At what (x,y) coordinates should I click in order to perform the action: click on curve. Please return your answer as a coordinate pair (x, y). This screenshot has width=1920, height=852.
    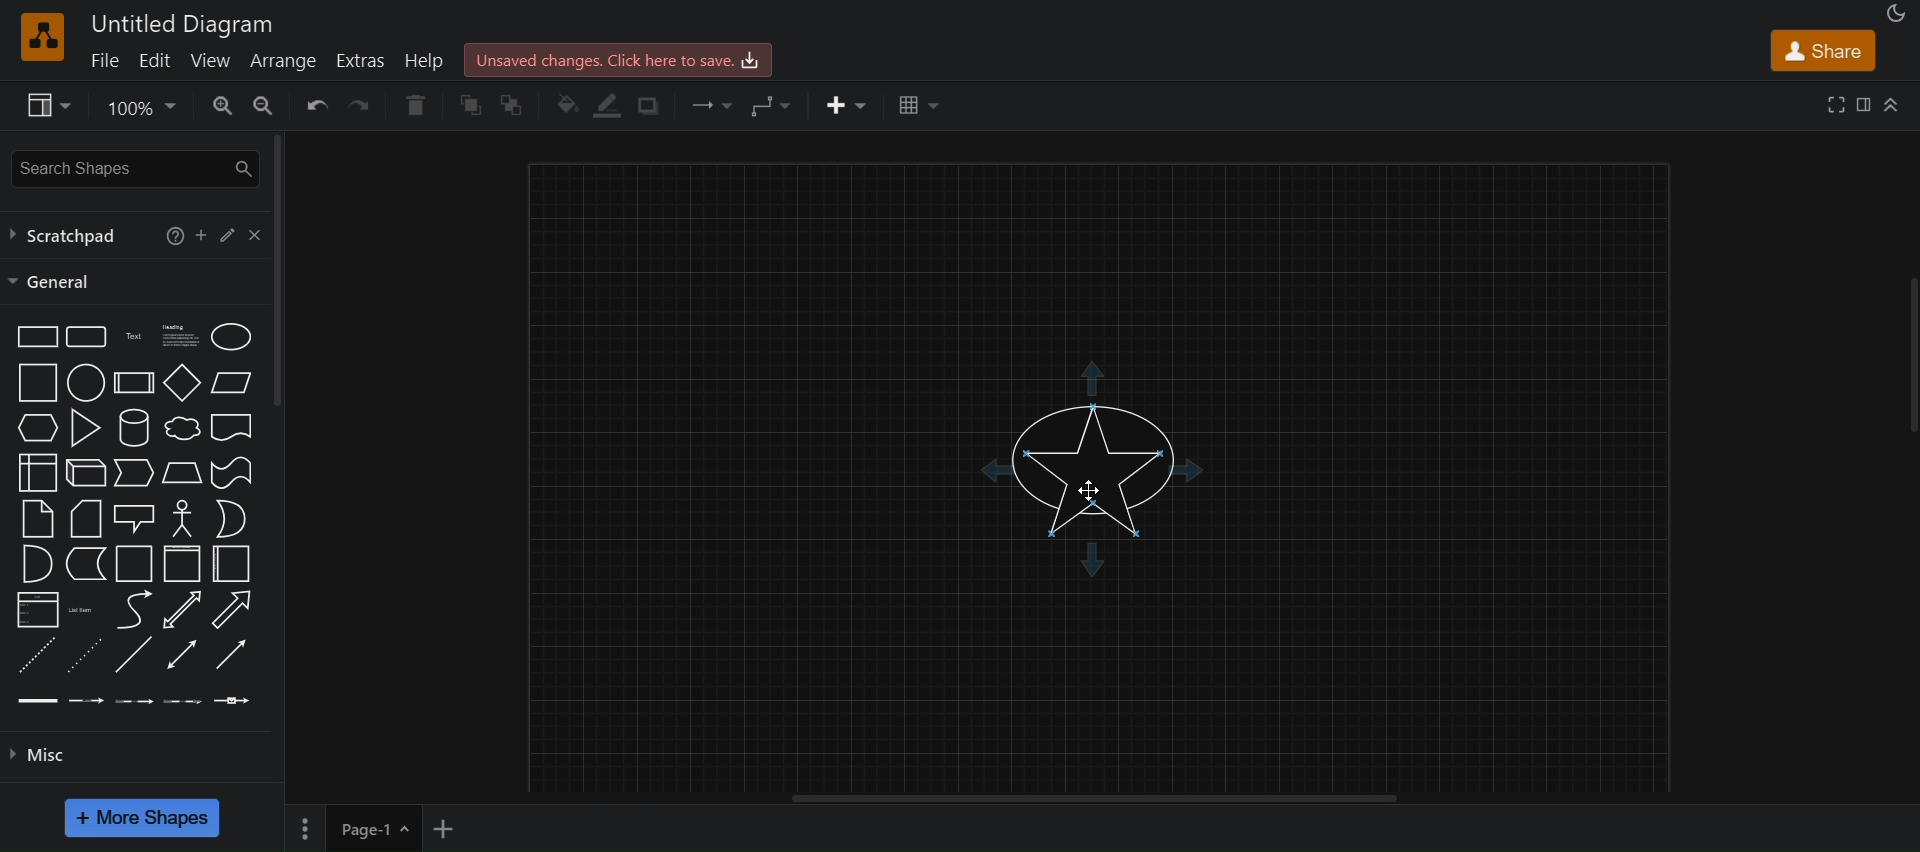
    Looking at the image, I should click on (133, 610).